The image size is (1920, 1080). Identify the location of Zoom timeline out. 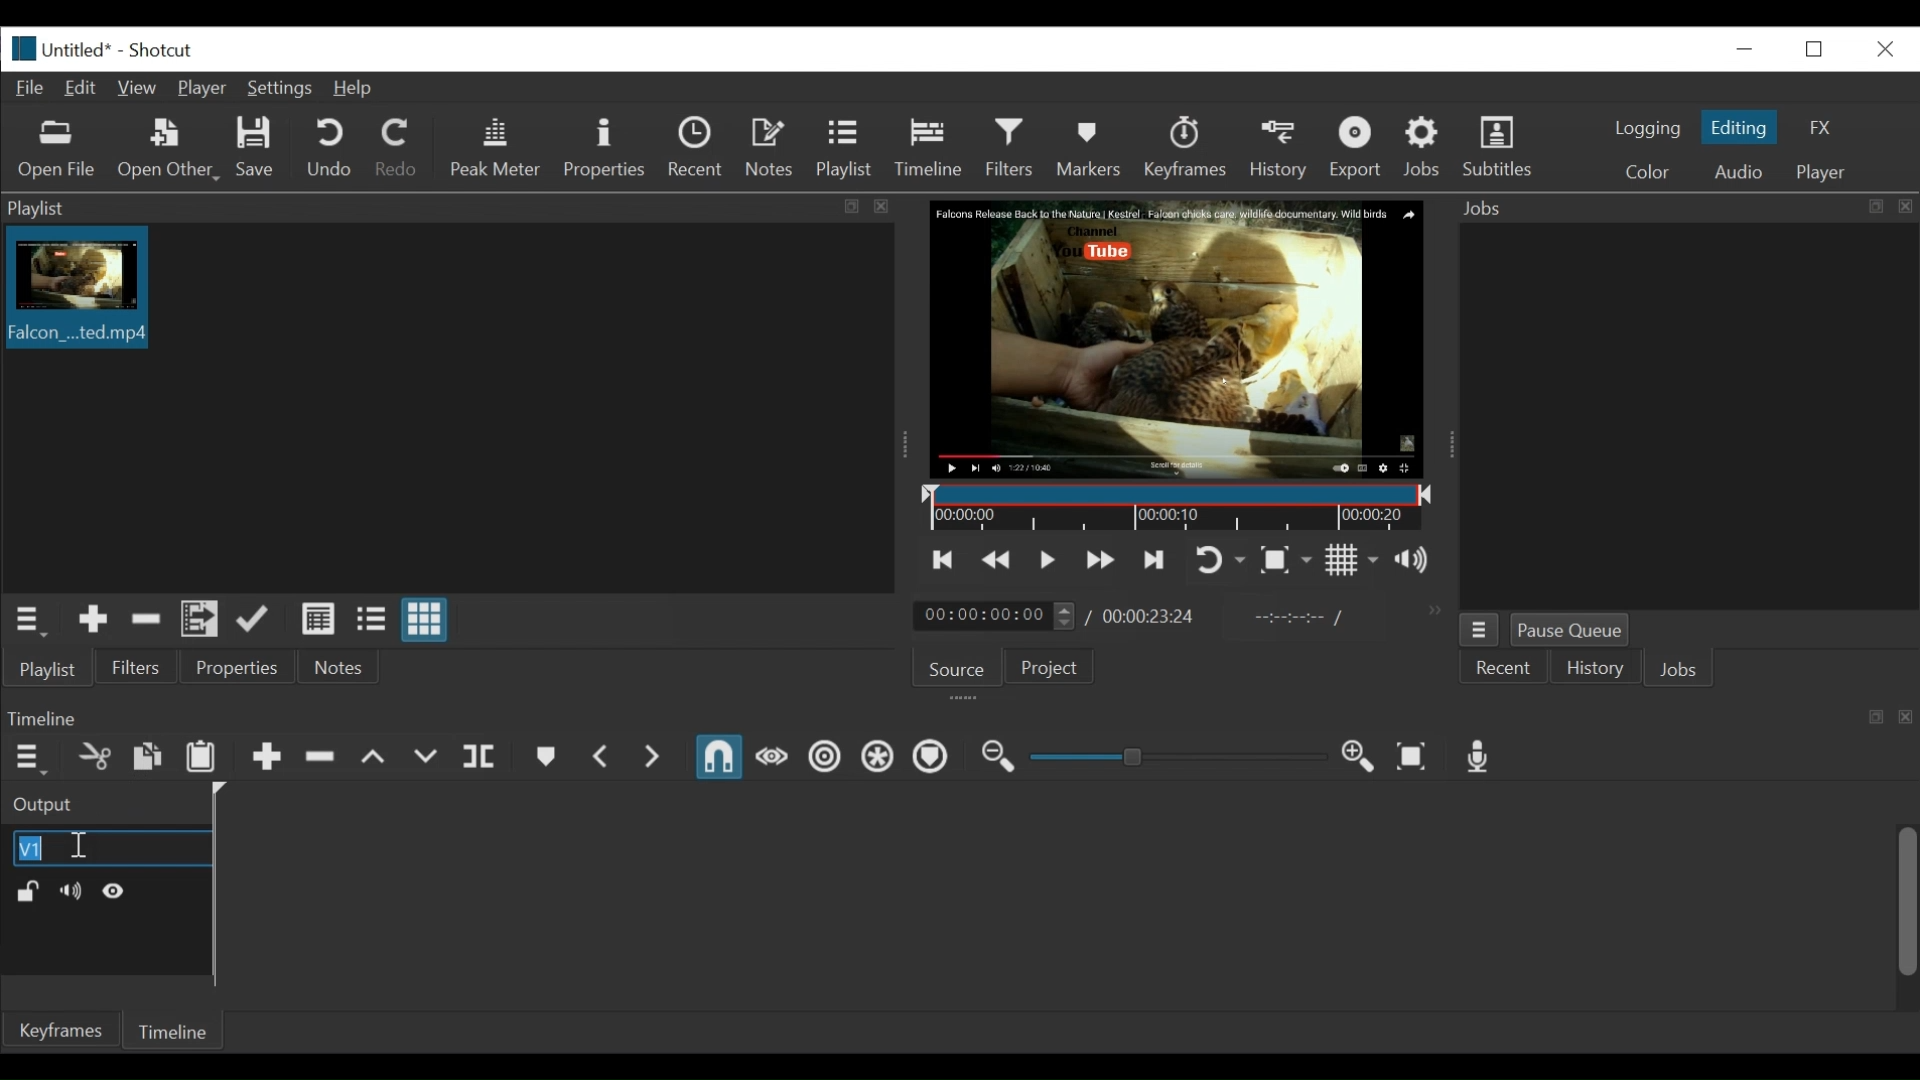
(995, 757).